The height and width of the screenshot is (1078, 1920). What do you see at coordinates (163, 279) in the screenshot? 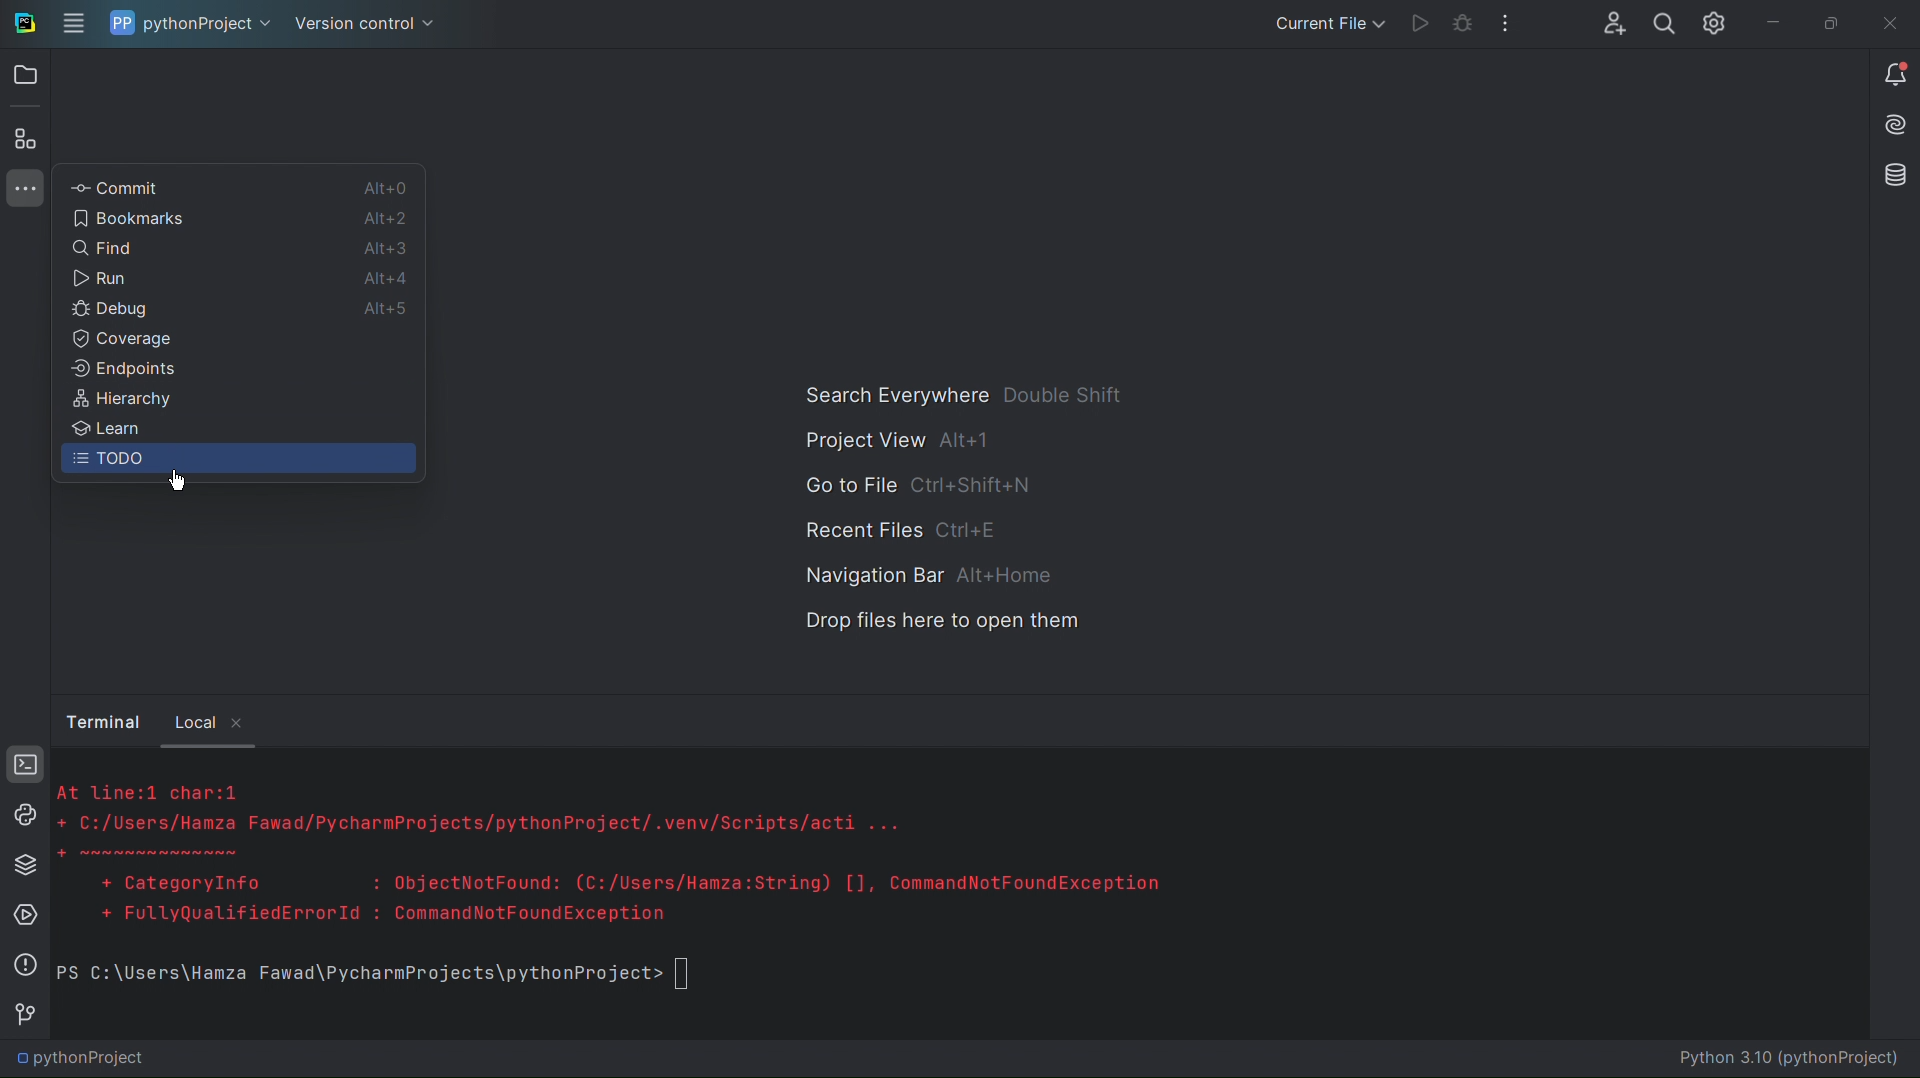
I see `Run` at bounding box center [163, 279].